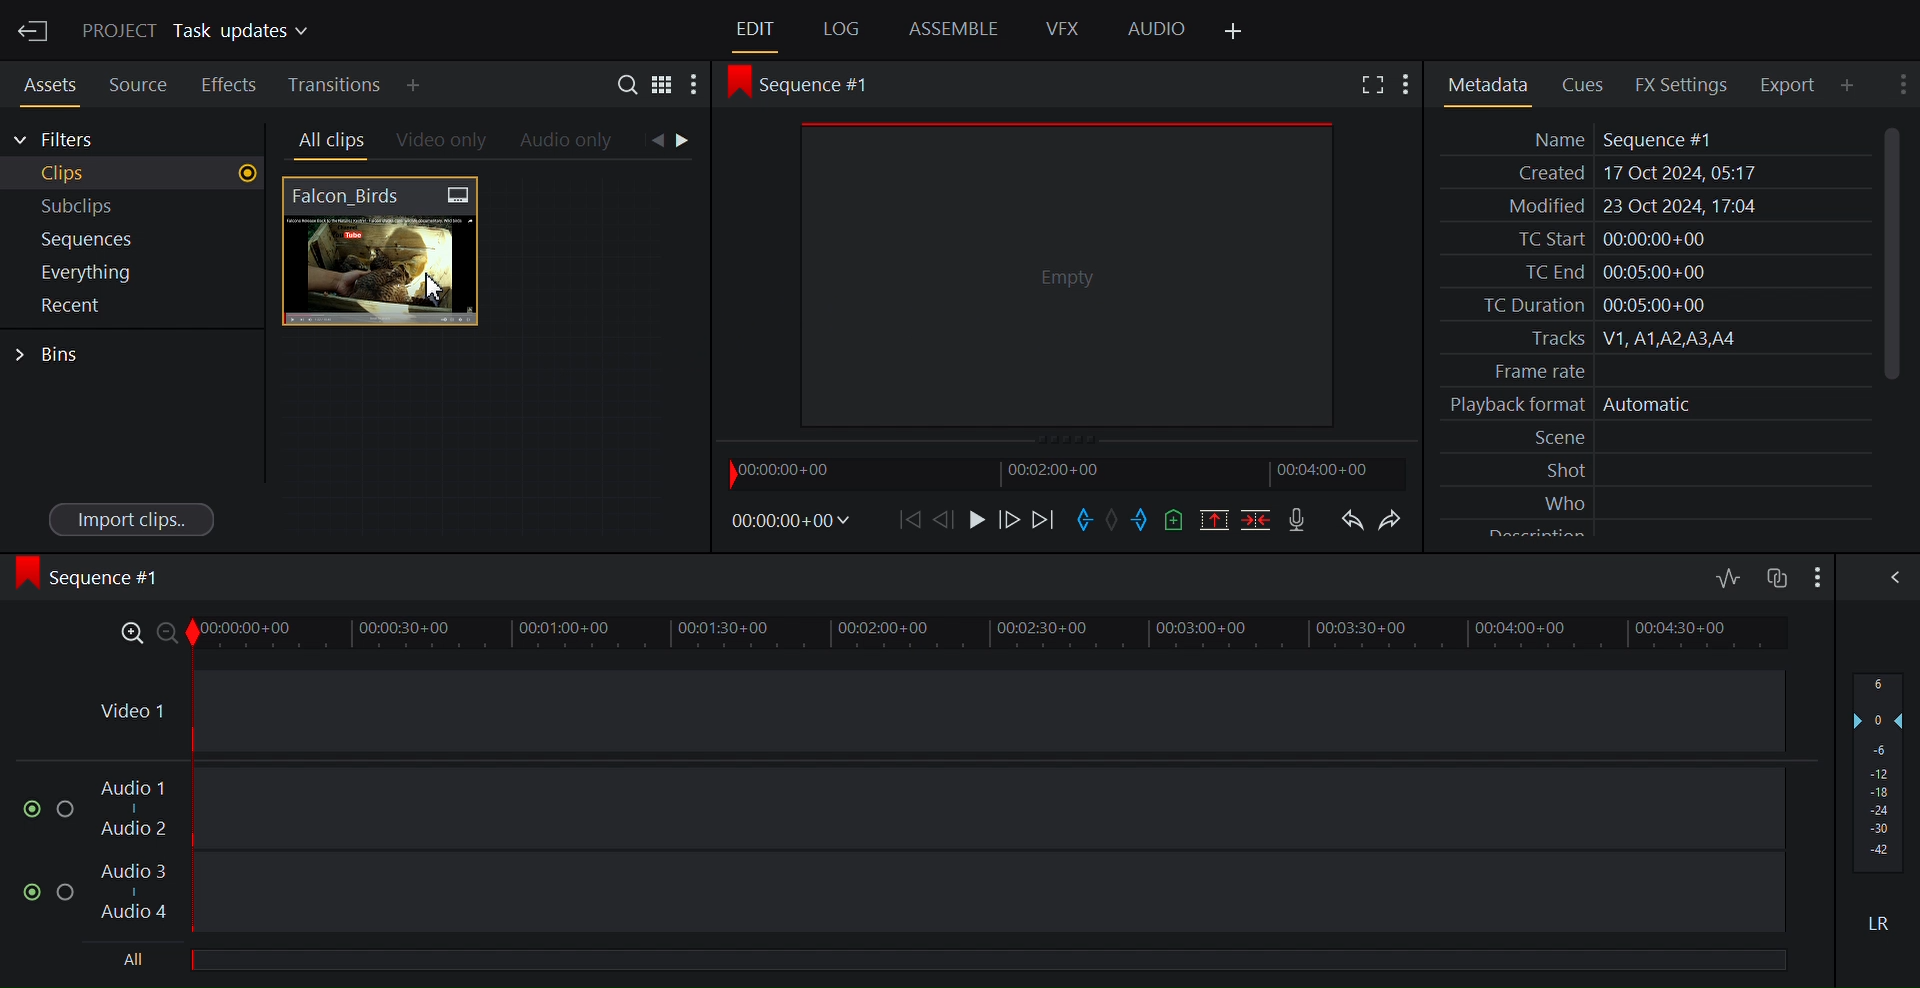 The width and height of the screenshot is (1920, 988). What do you see at coordinates (1651, 208) in the screenshot?
I see `Modified` at bounding box center [1651, 208].